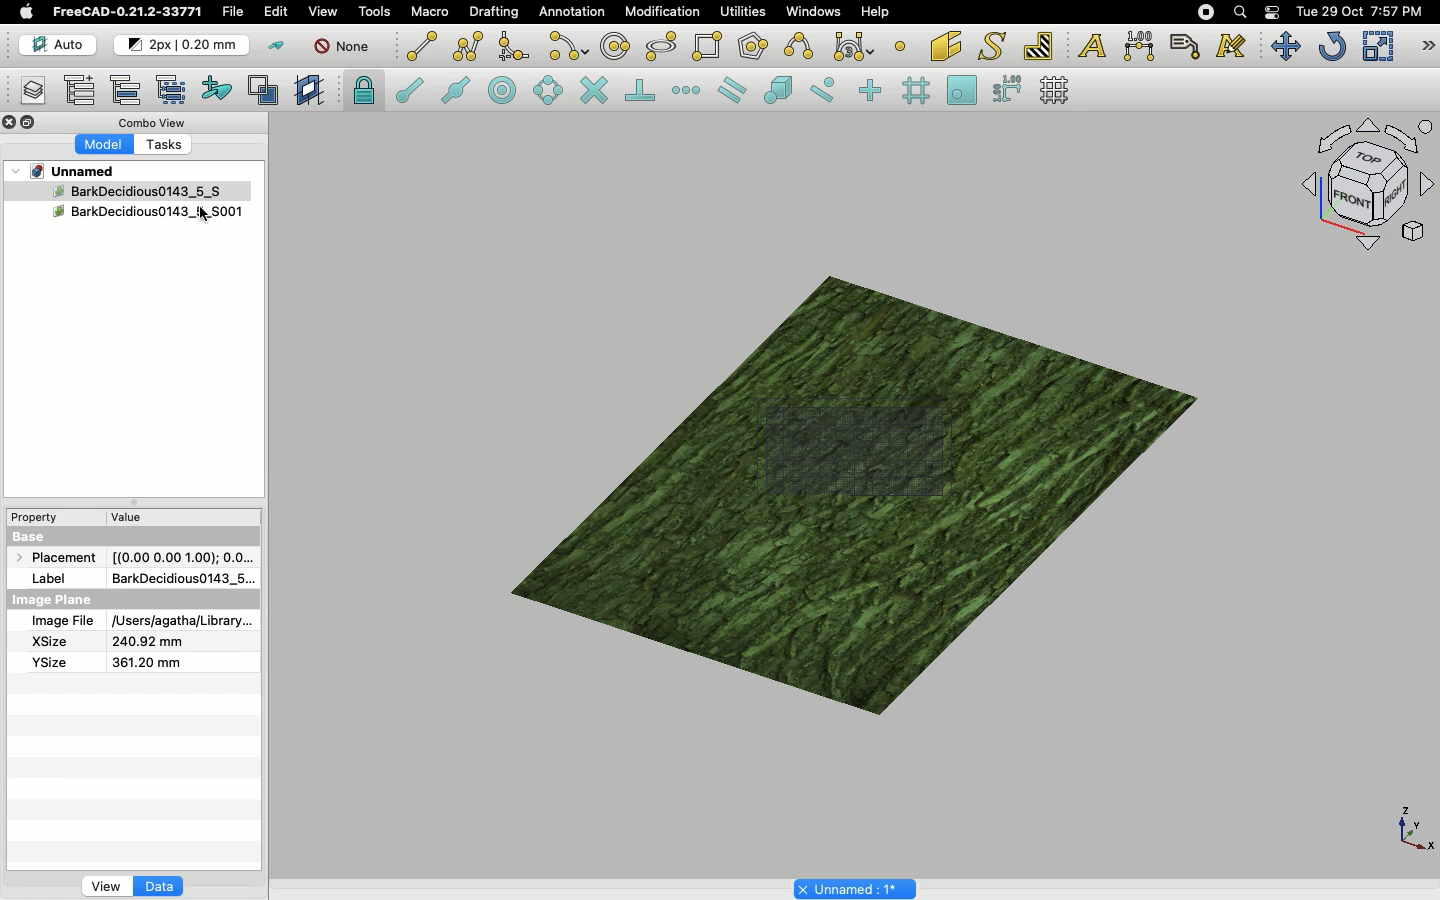  Describe the element at coordinates (662, 47) in the screenshot. I see `polygon` at that location.